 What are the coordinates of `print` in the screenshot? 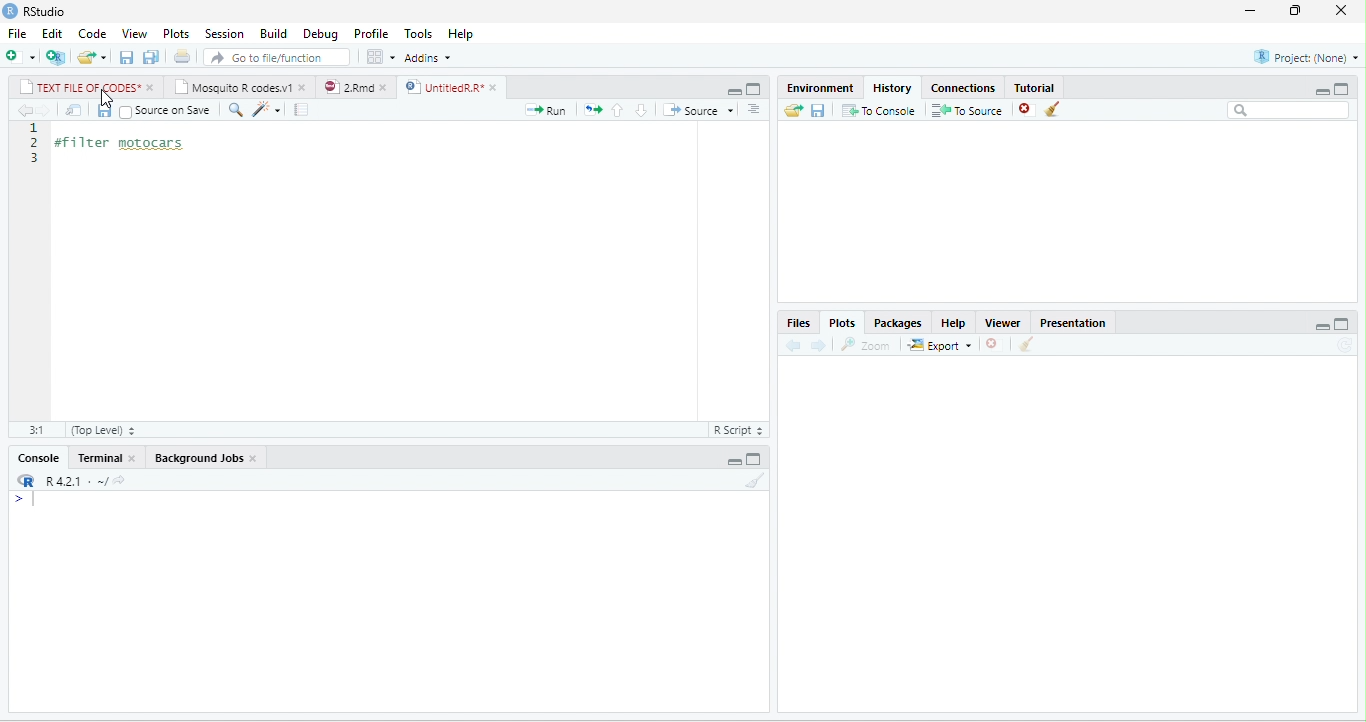 It's located at (182, 56).